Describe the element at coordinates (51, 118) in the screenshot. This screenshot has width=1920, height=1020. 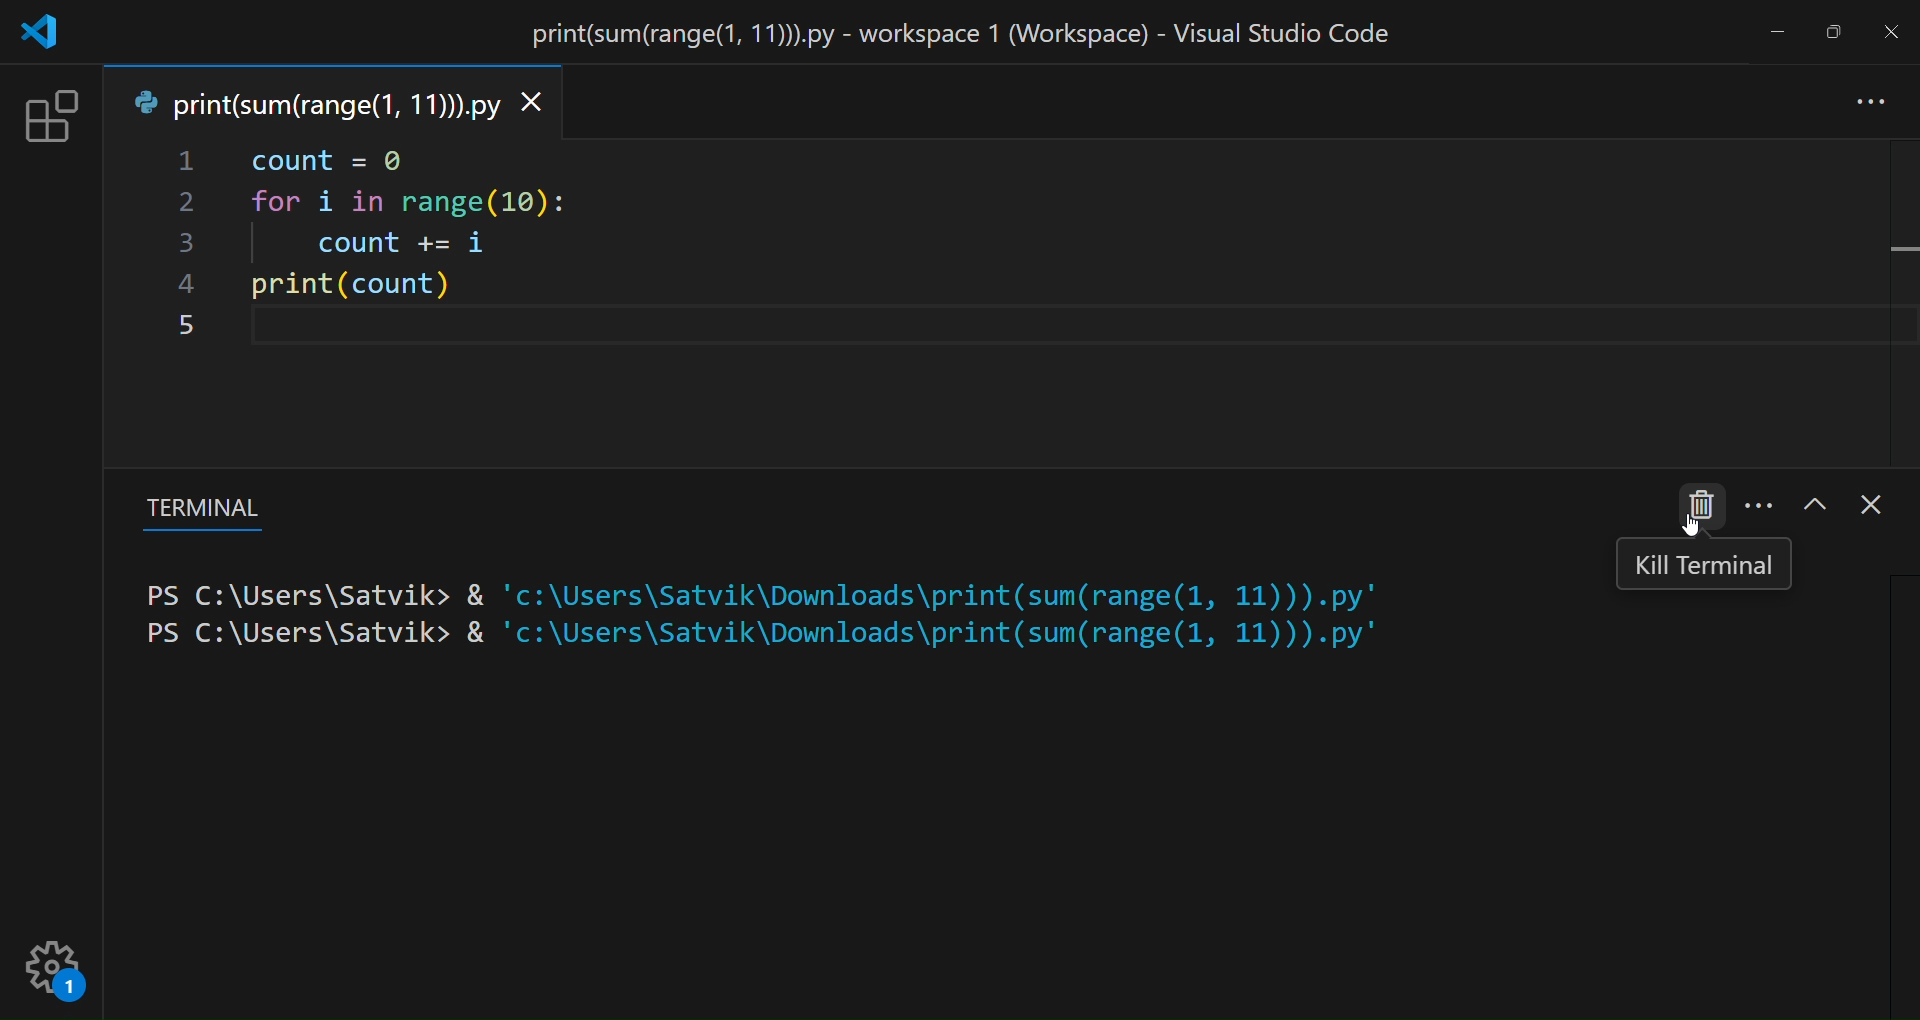
I see `extension` at that location.